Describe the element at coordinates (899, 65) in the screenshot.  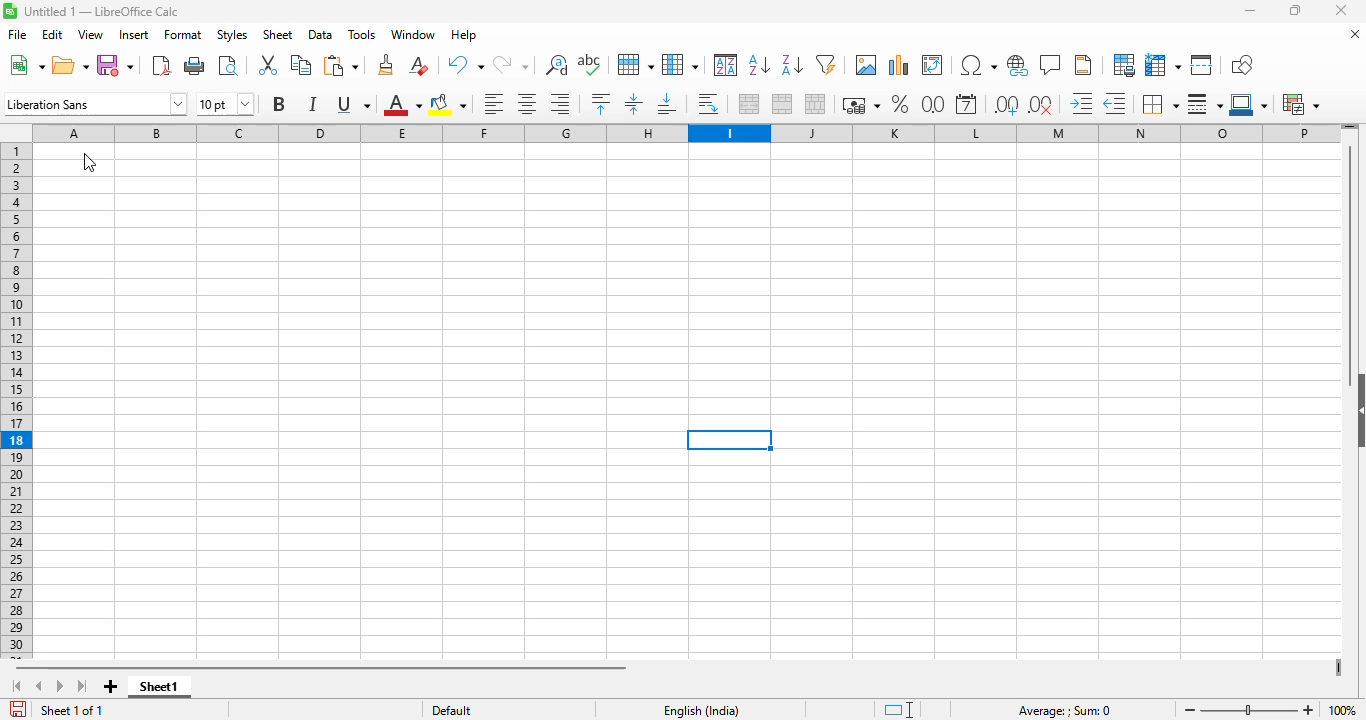
I see `insert image` at that location.